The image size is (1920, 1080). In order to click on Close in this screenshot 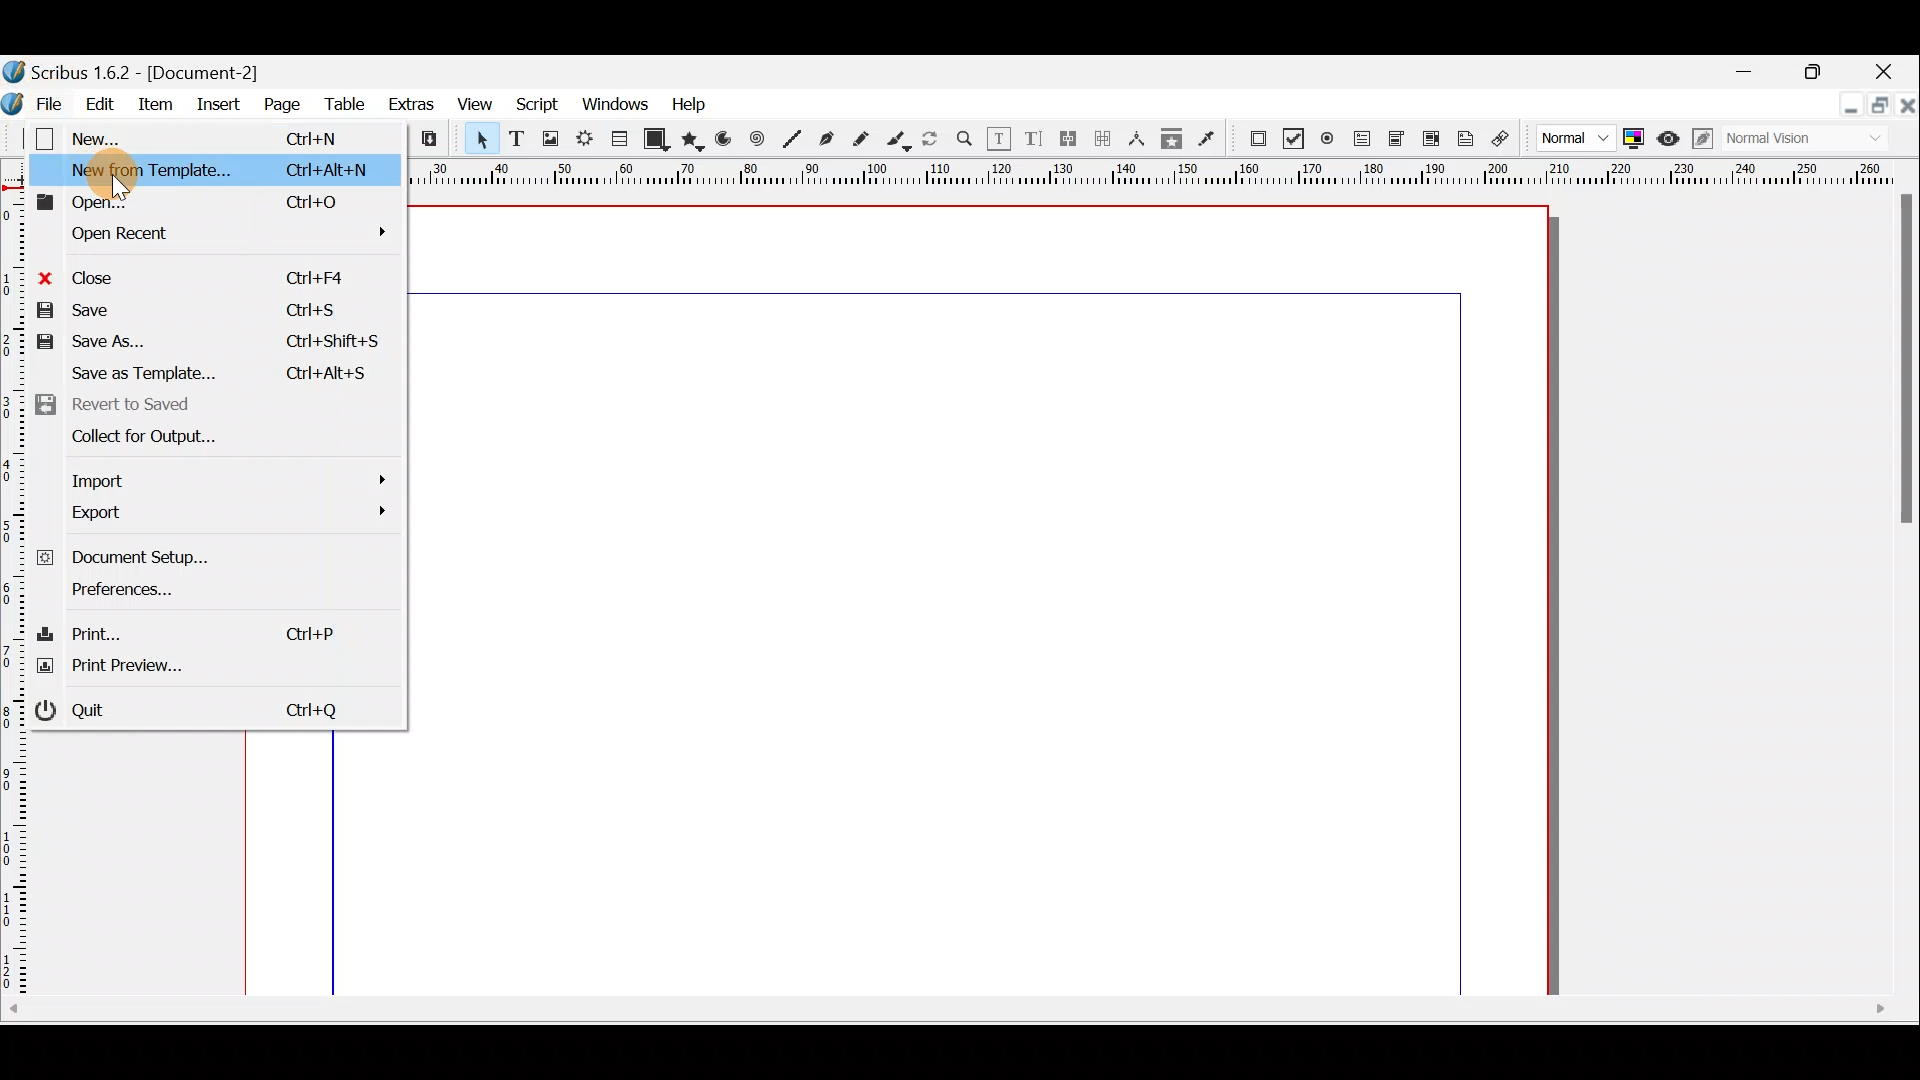, I will do `click(1908, 107)`.